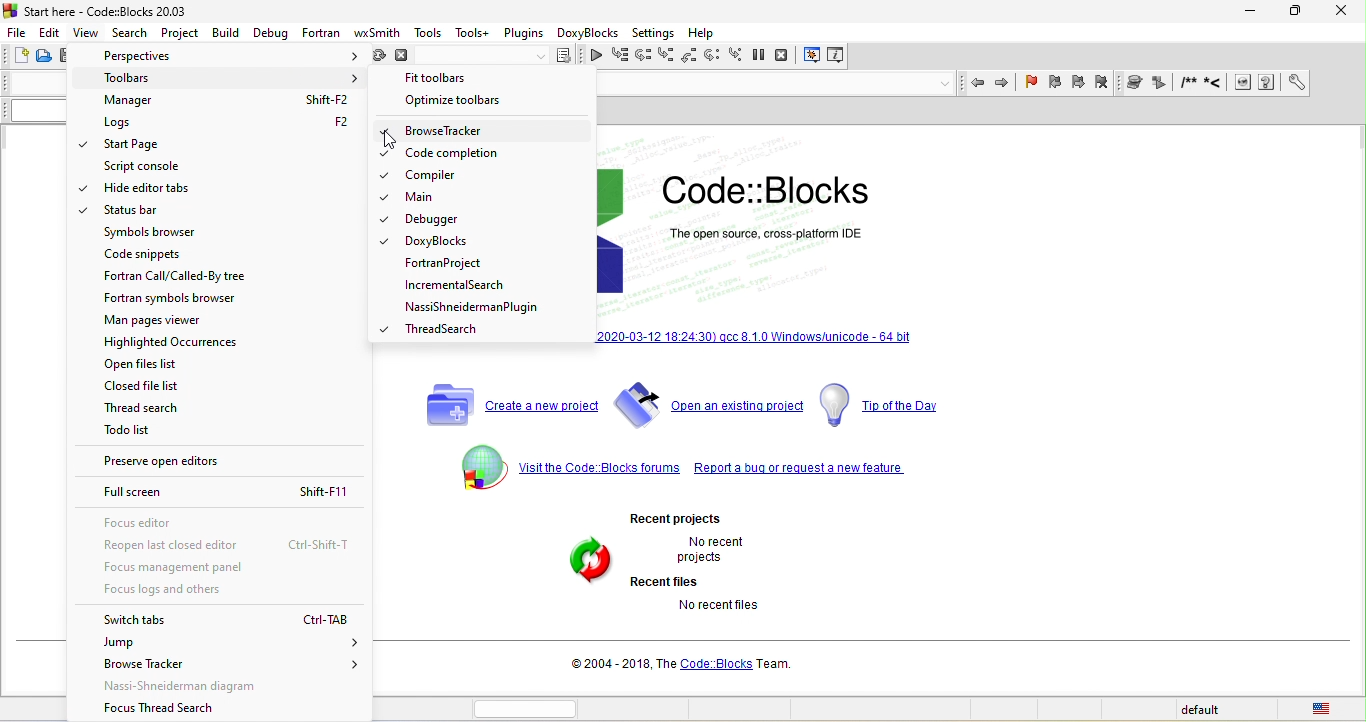 This screenshot has width=1366, height=722. I want to click on manager, so click(228, 101).